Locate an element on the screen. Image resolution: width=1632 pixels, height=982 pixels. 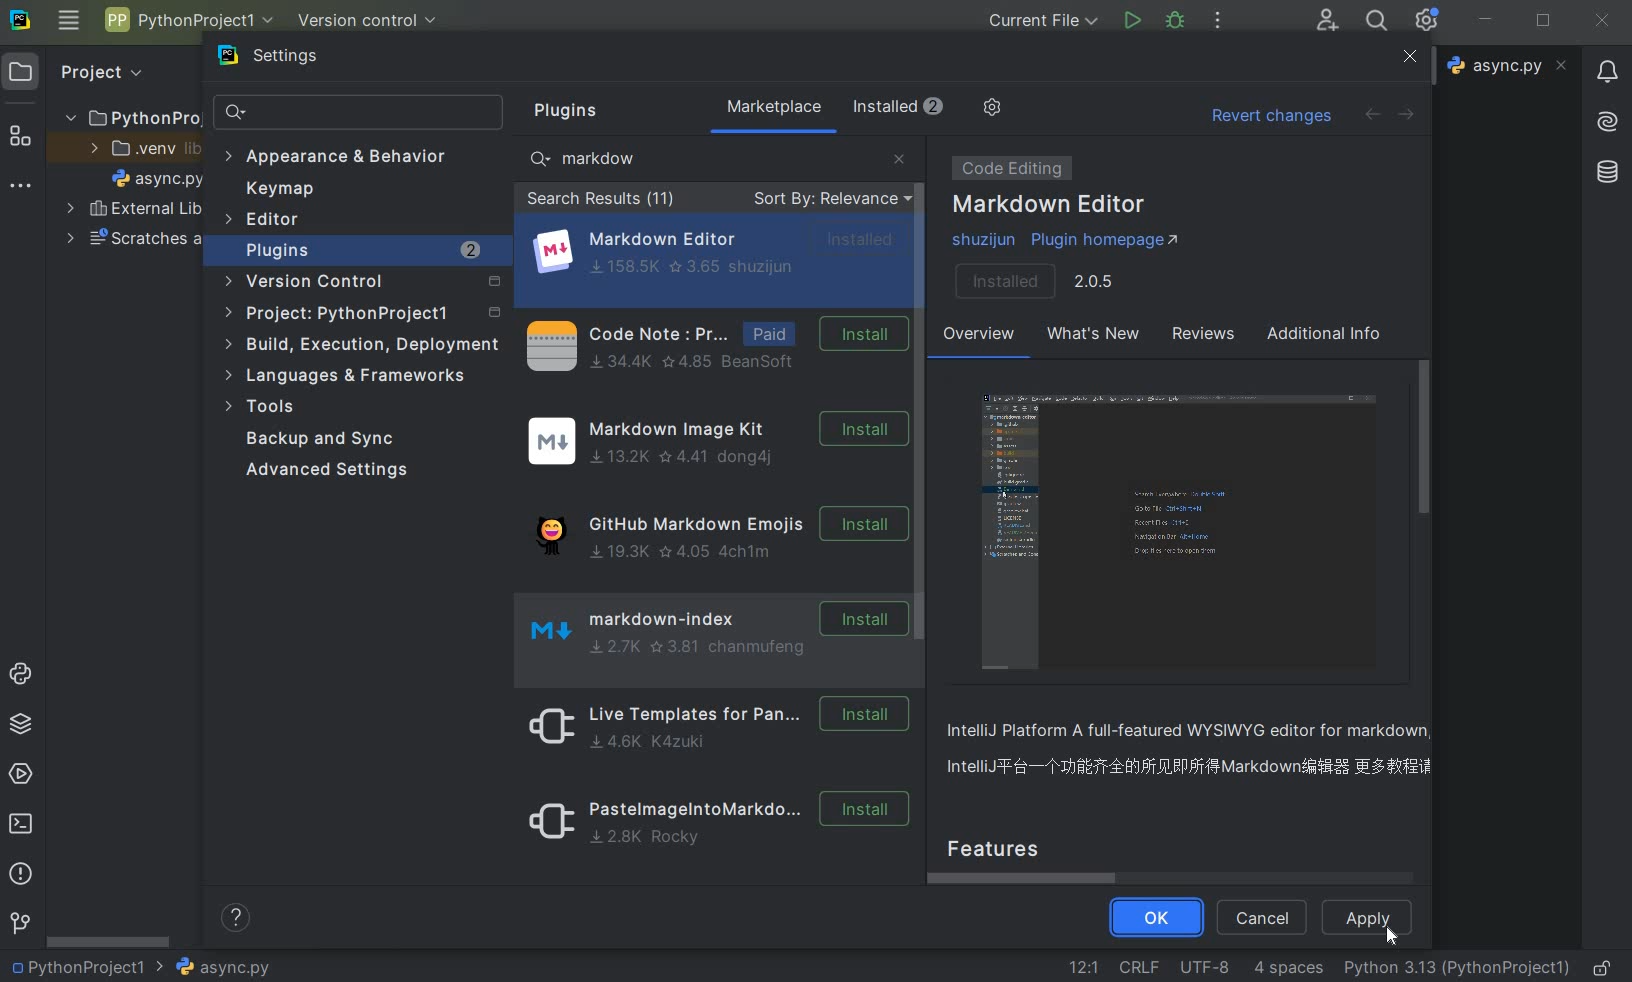
notifications is located at coordinates (1609, 74).